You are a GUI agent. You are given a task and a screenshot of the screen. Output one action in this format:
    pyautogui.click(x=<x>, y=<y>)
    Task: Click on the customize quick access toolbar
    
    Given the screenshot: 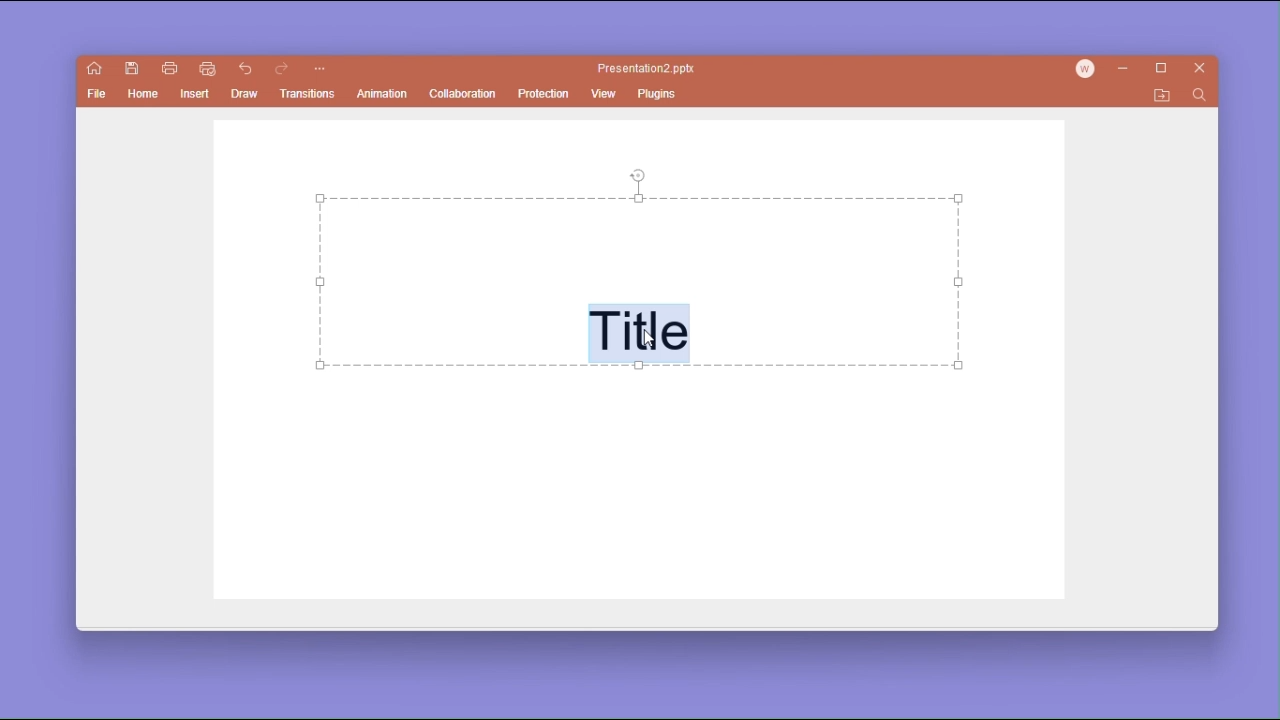 What is the action you would take?
    pyautogui.click(x=319, y=70)
    